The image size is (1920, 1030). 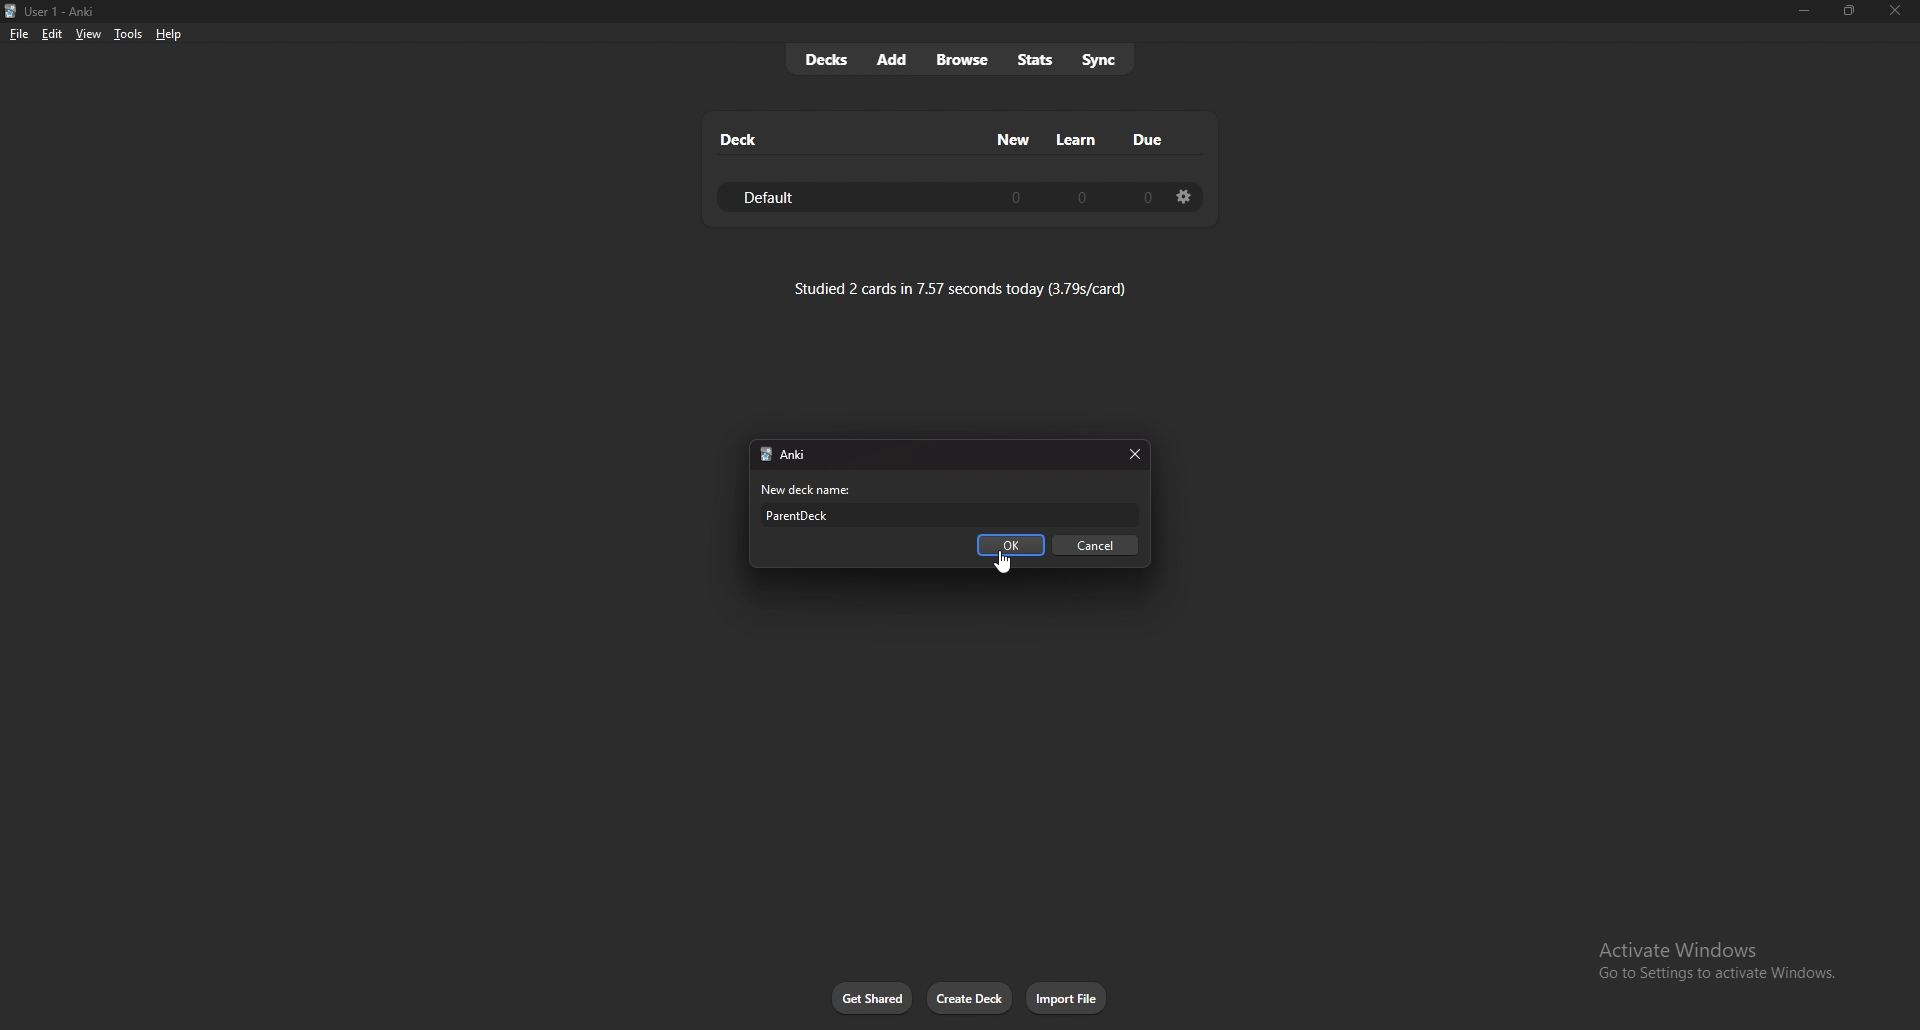 I want to click on learn, so click(x=1077, y=140).